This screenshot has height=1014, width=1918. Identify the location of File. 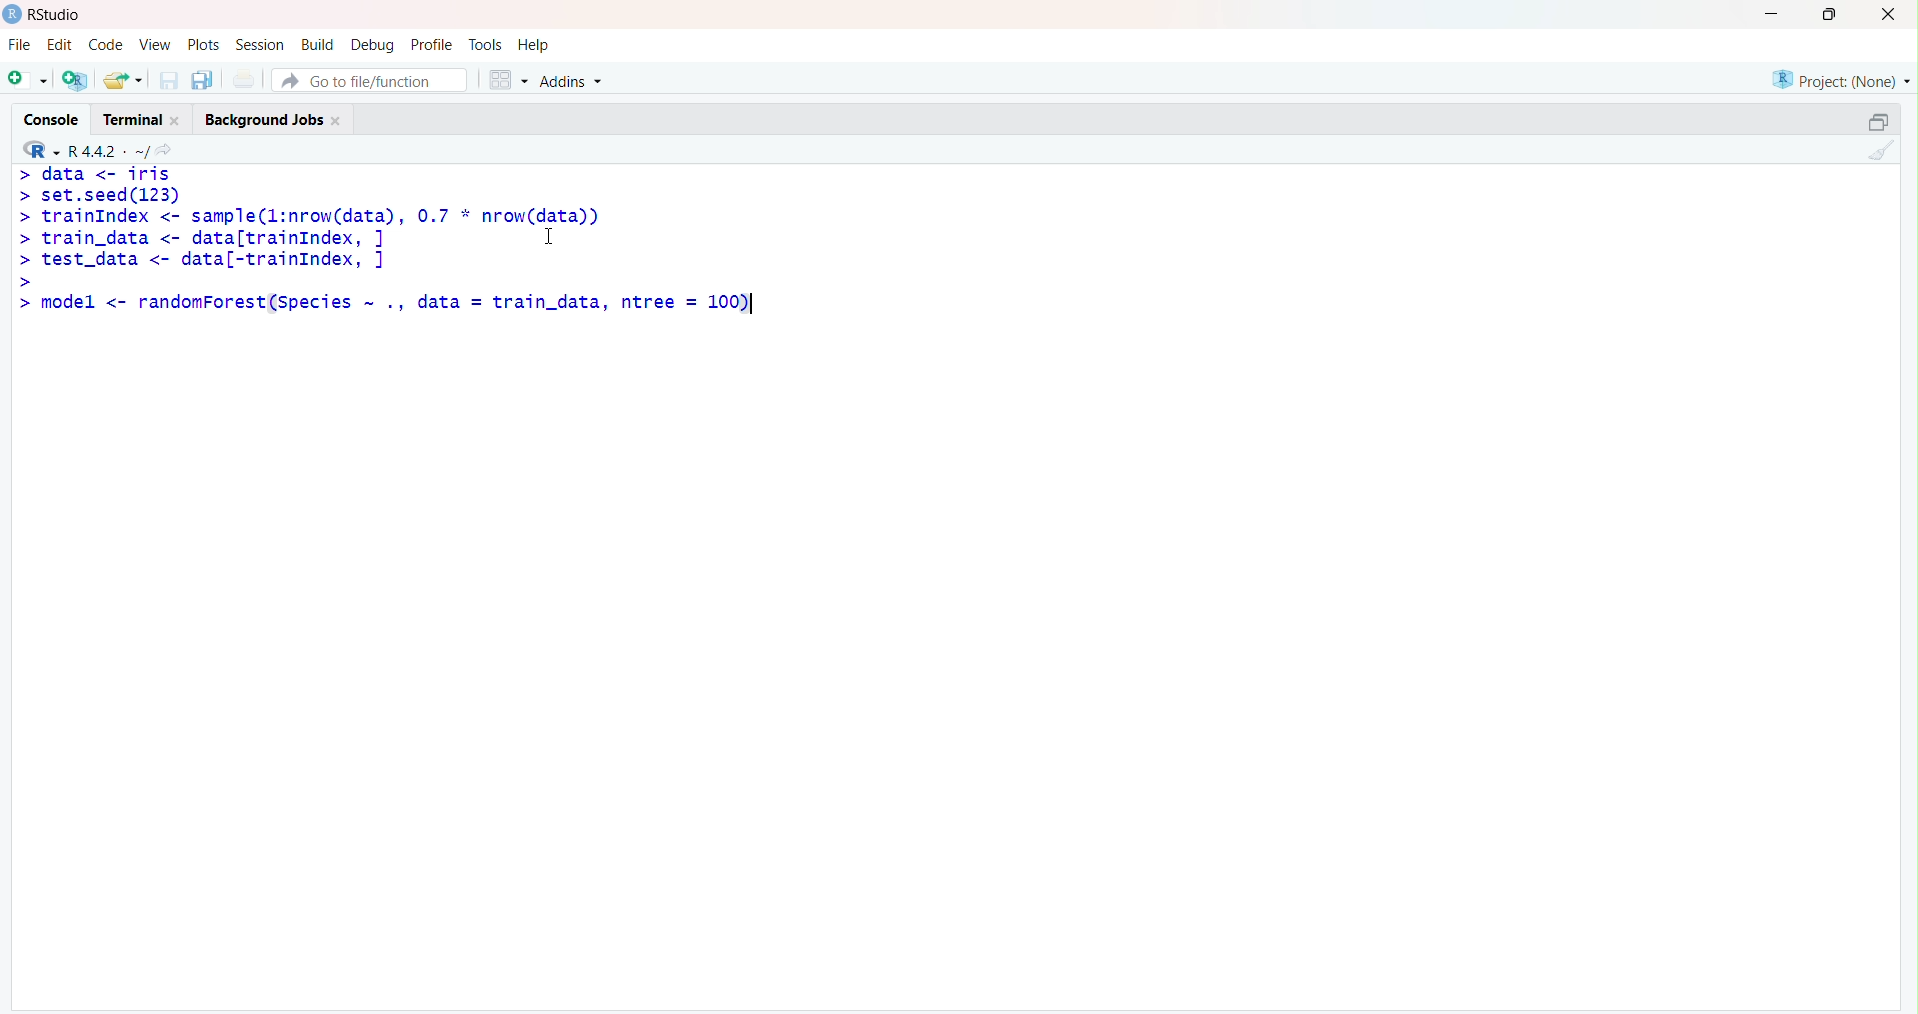
(19, 44).